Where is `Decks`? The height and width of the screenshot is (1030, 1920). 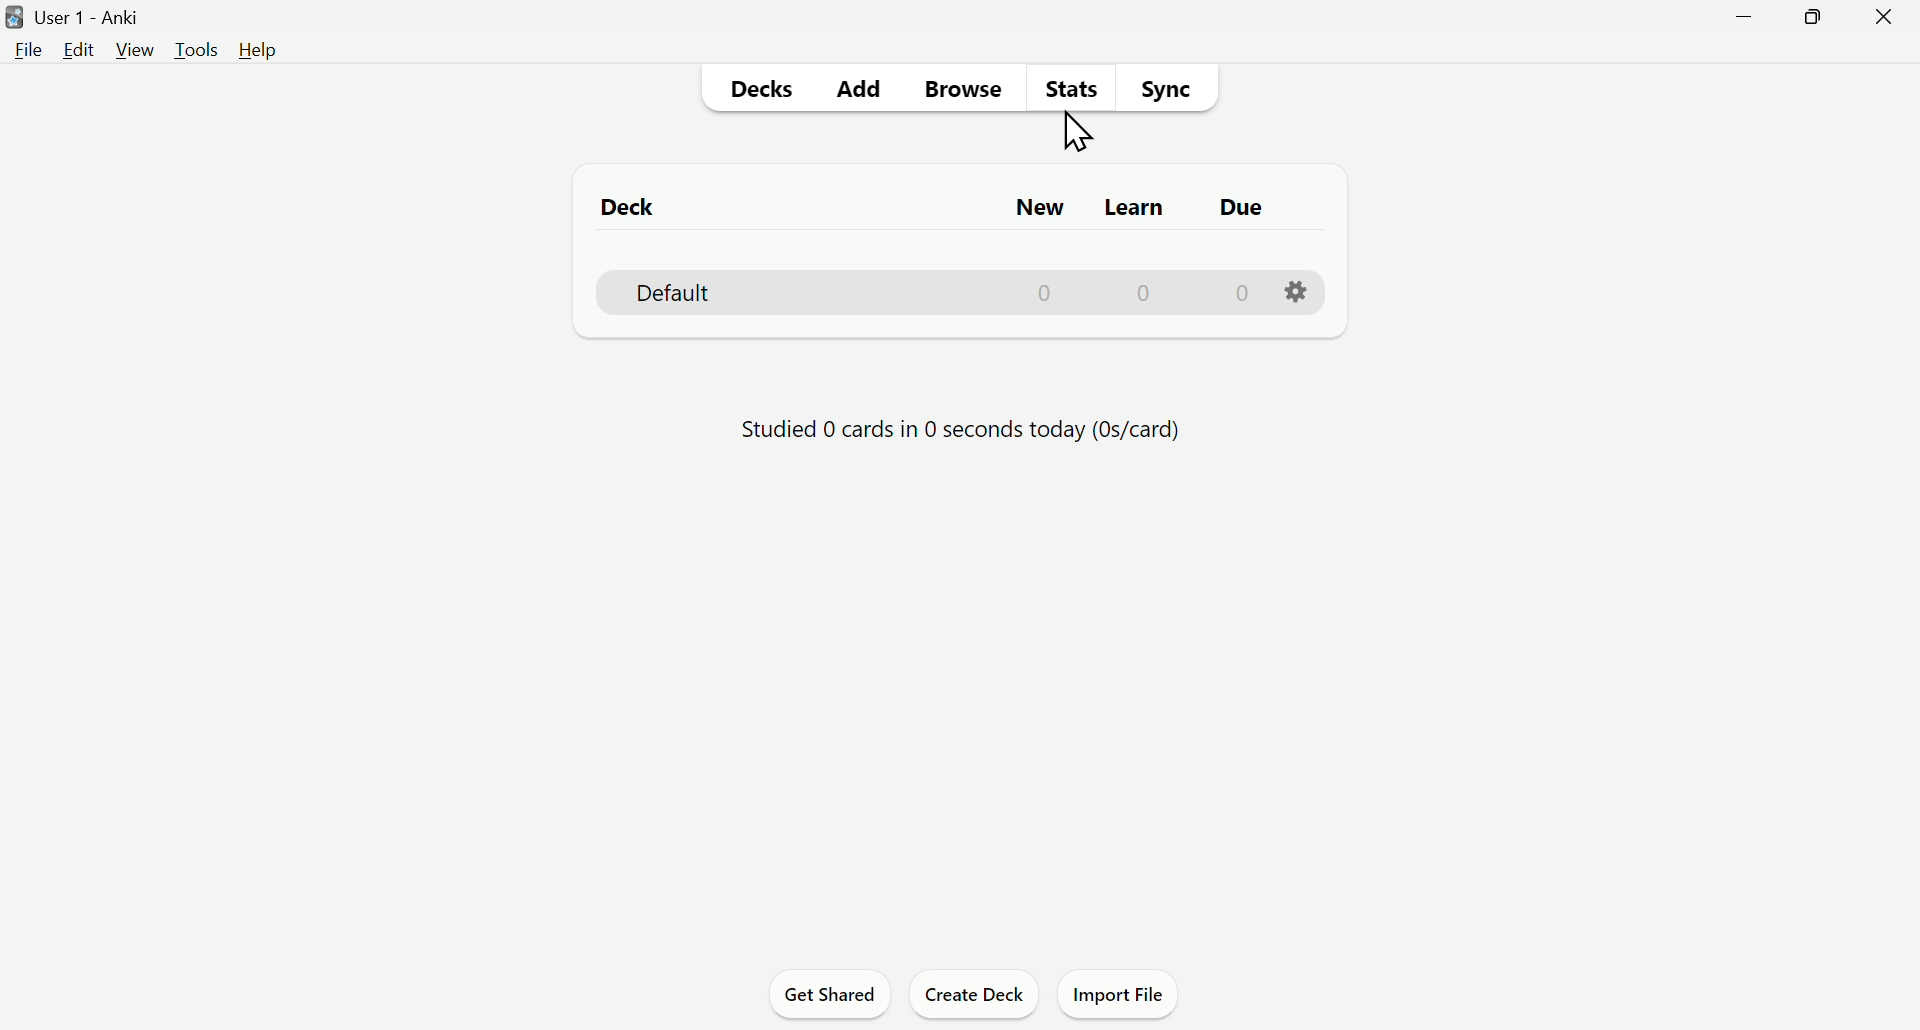 Decks is located at coordinates (765, 94).